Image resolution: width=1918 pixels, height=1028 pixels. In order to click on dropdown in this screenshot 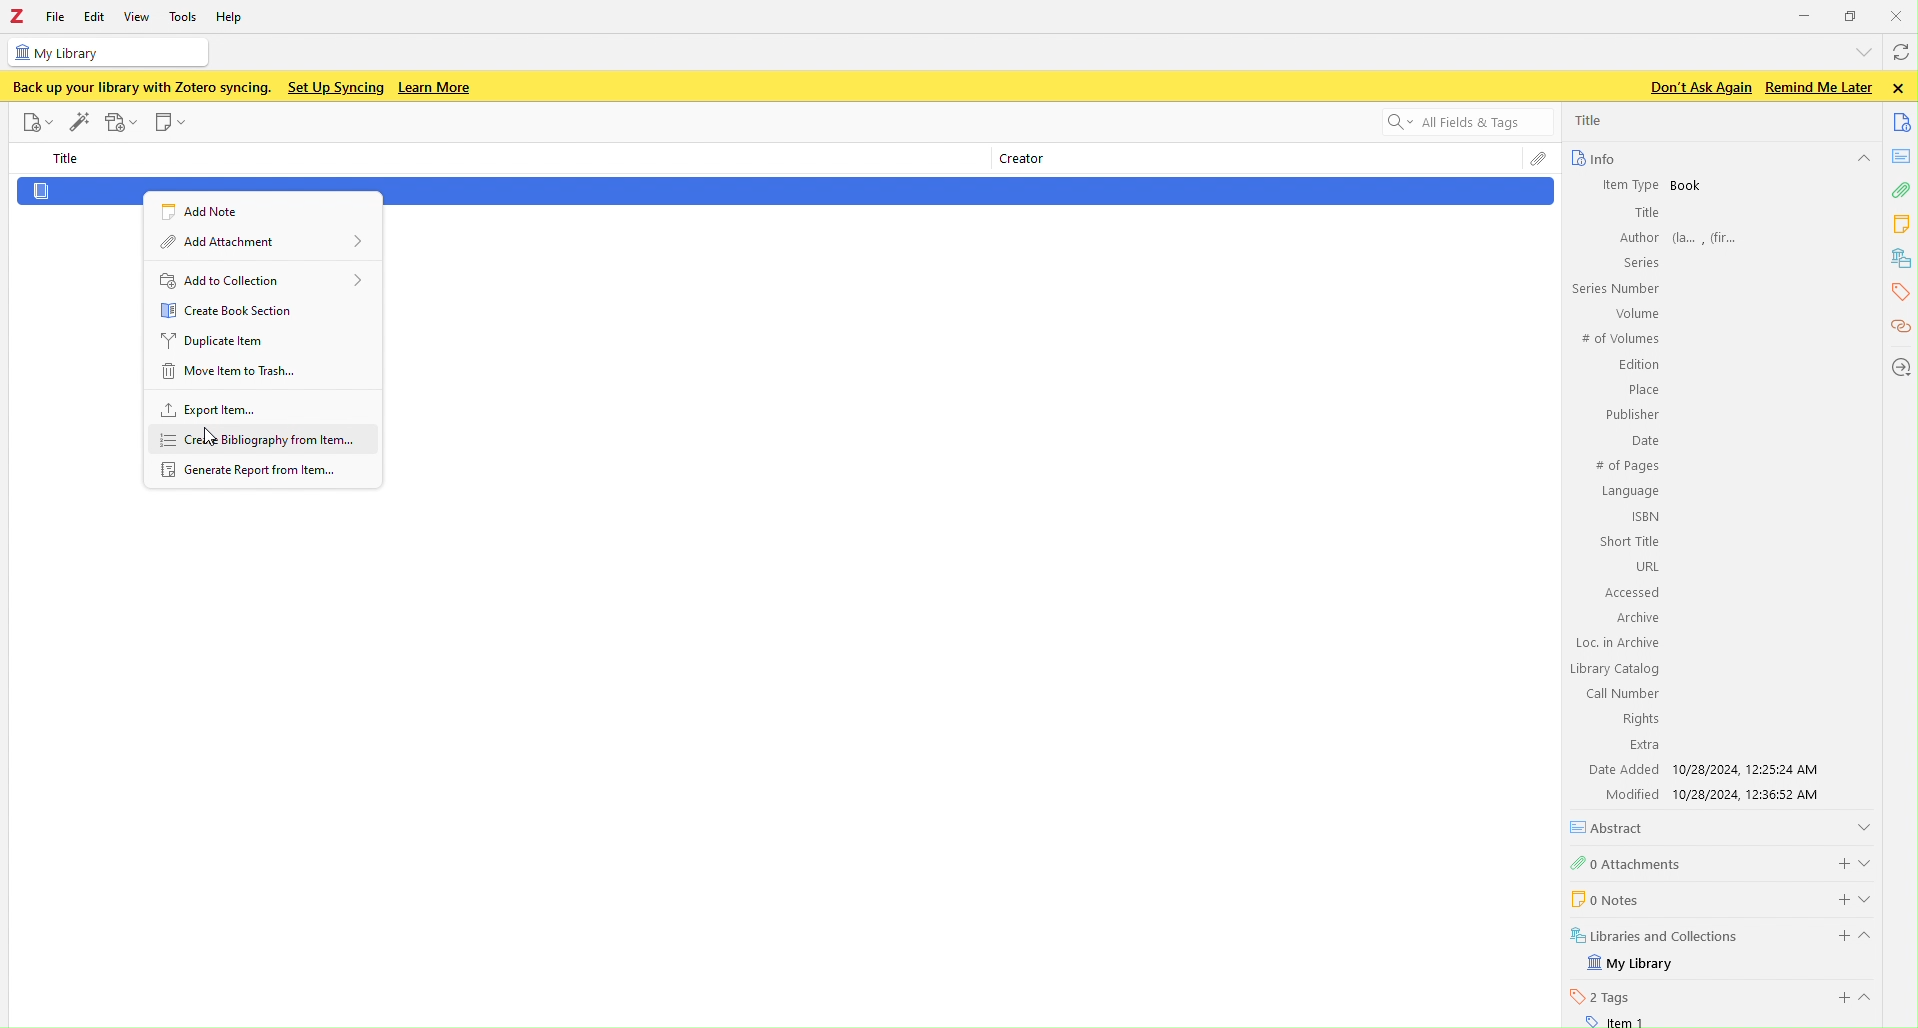, I will do `click(1860, 51)`.